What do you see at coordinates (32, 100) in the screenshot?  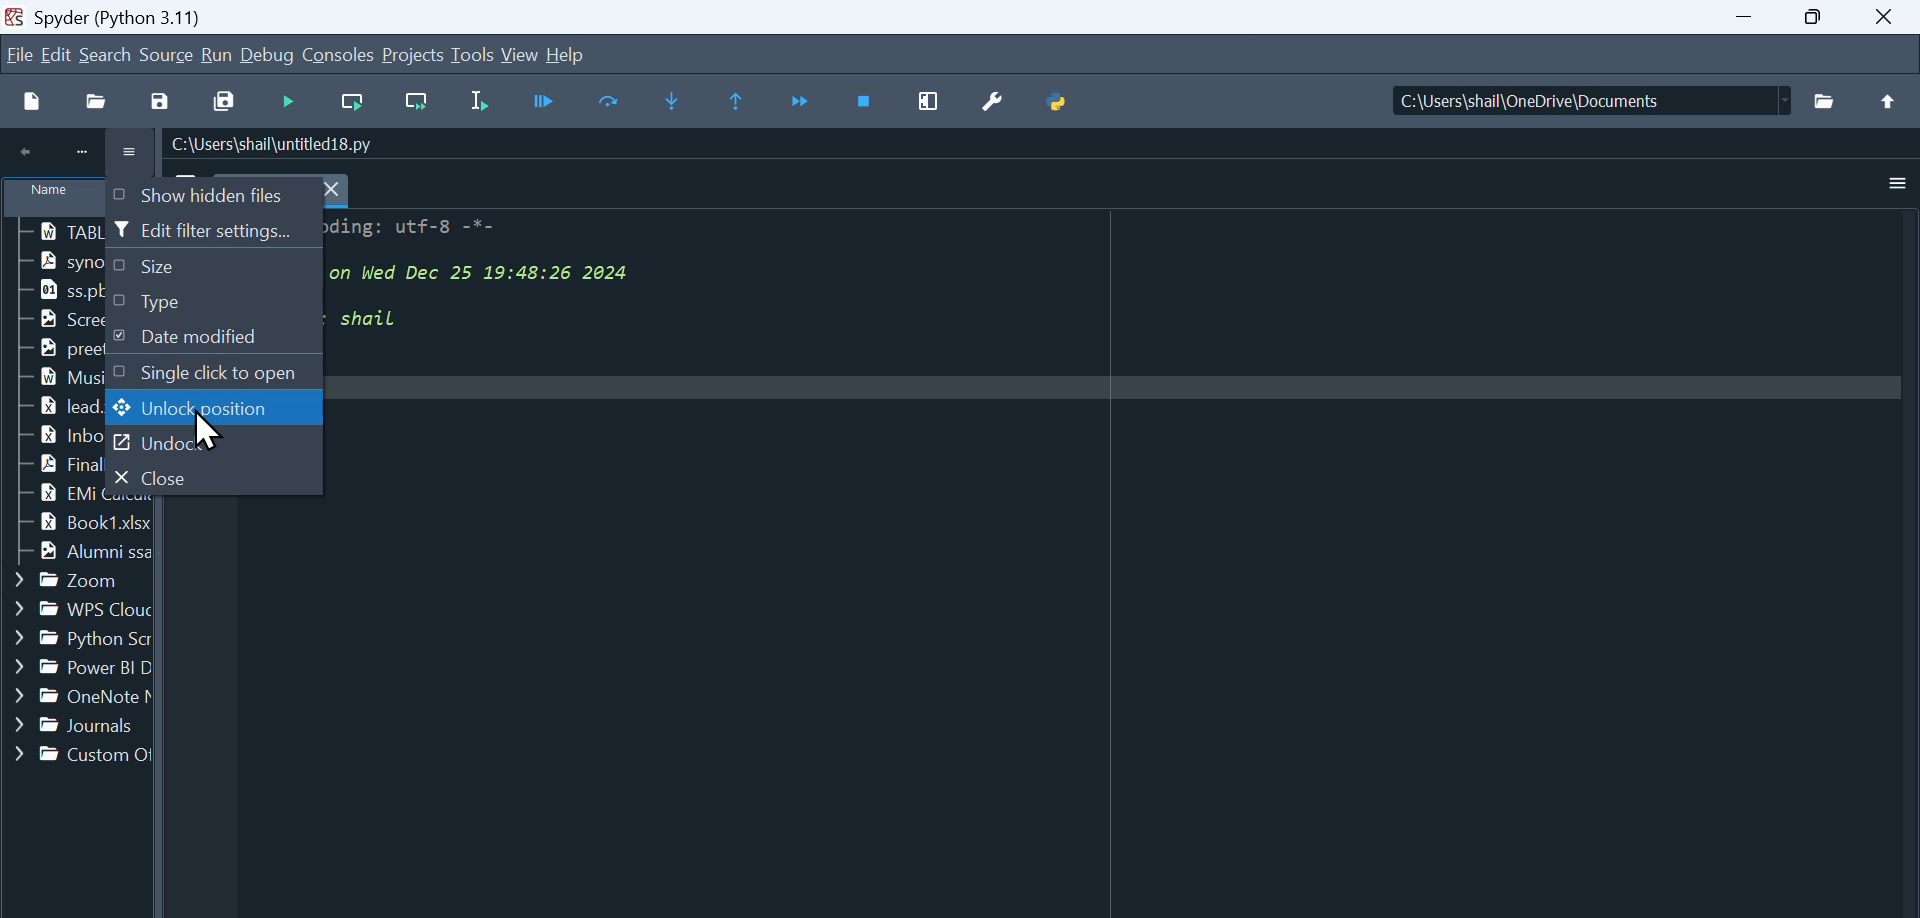 I see `New` at bounding box center [32, 100].